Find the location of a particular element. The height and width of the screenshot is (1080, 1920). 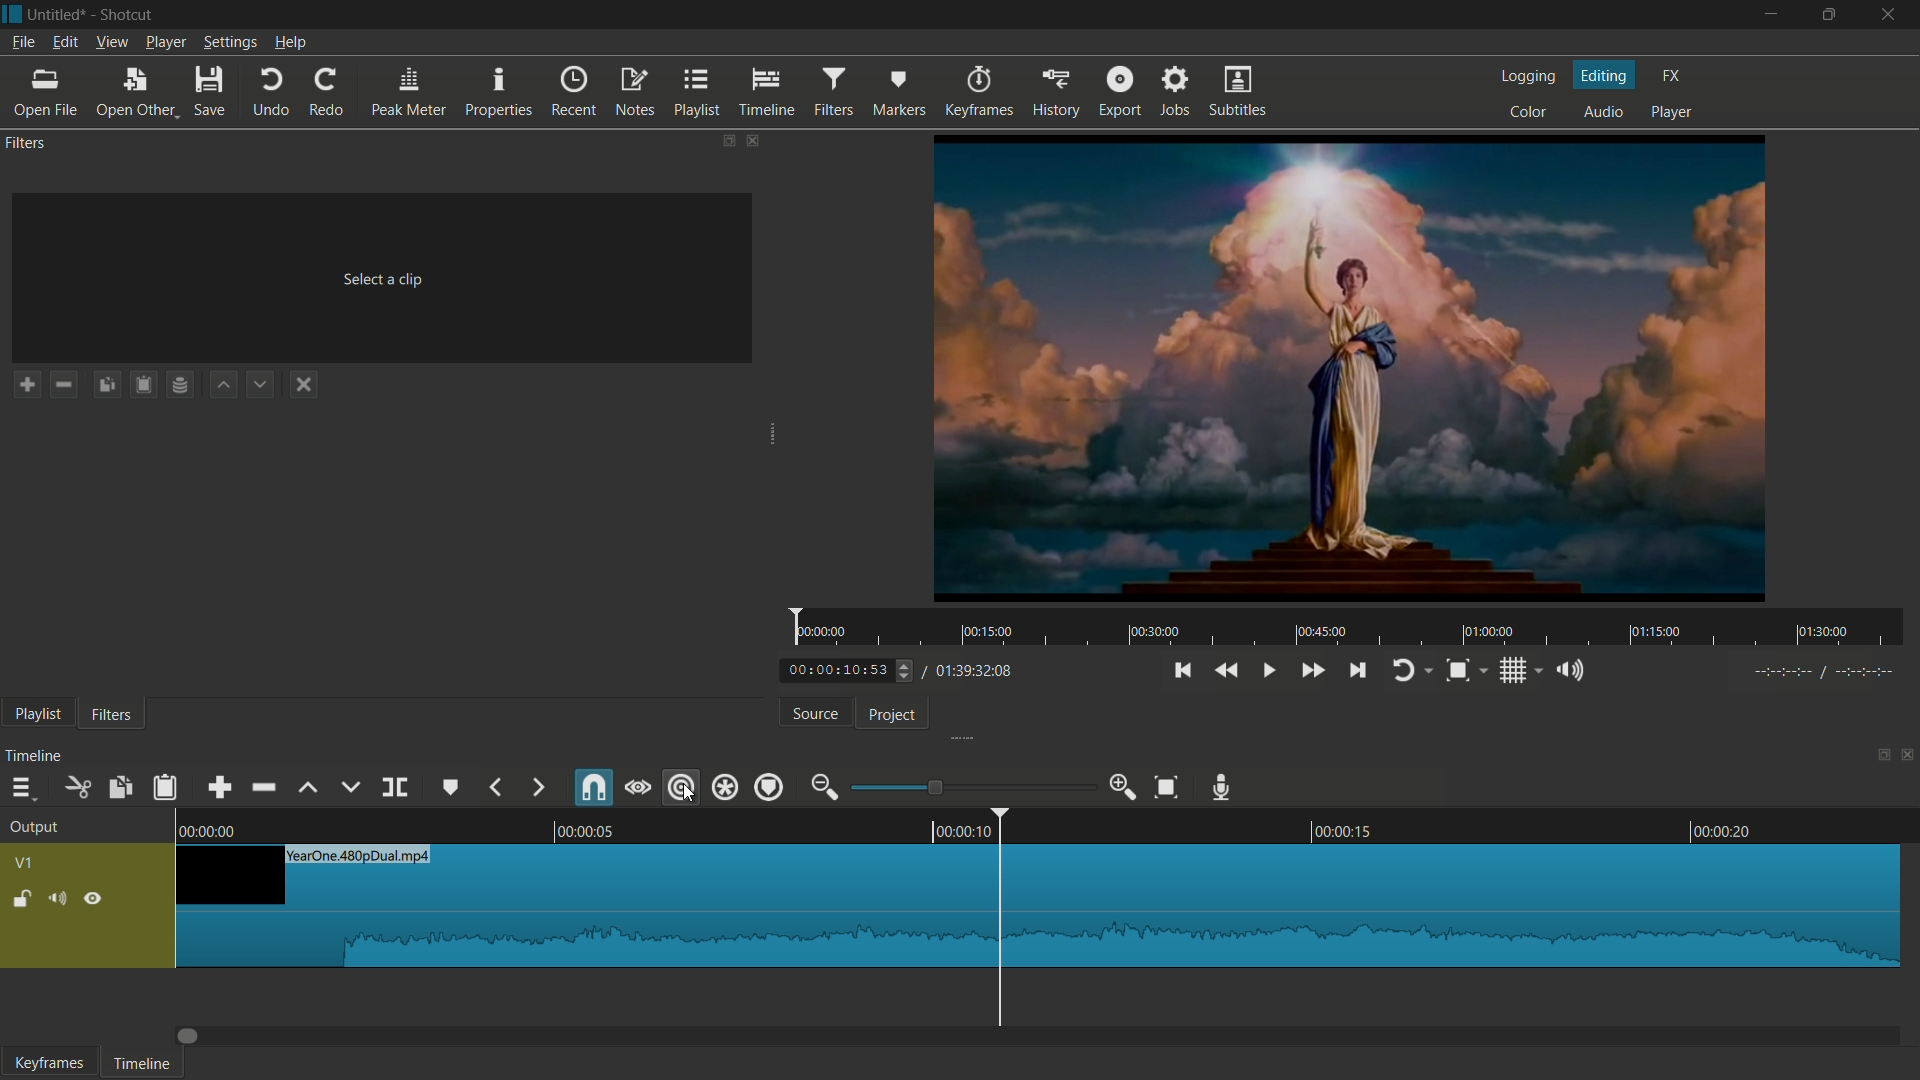

player is located at coordinates (1673, 113).